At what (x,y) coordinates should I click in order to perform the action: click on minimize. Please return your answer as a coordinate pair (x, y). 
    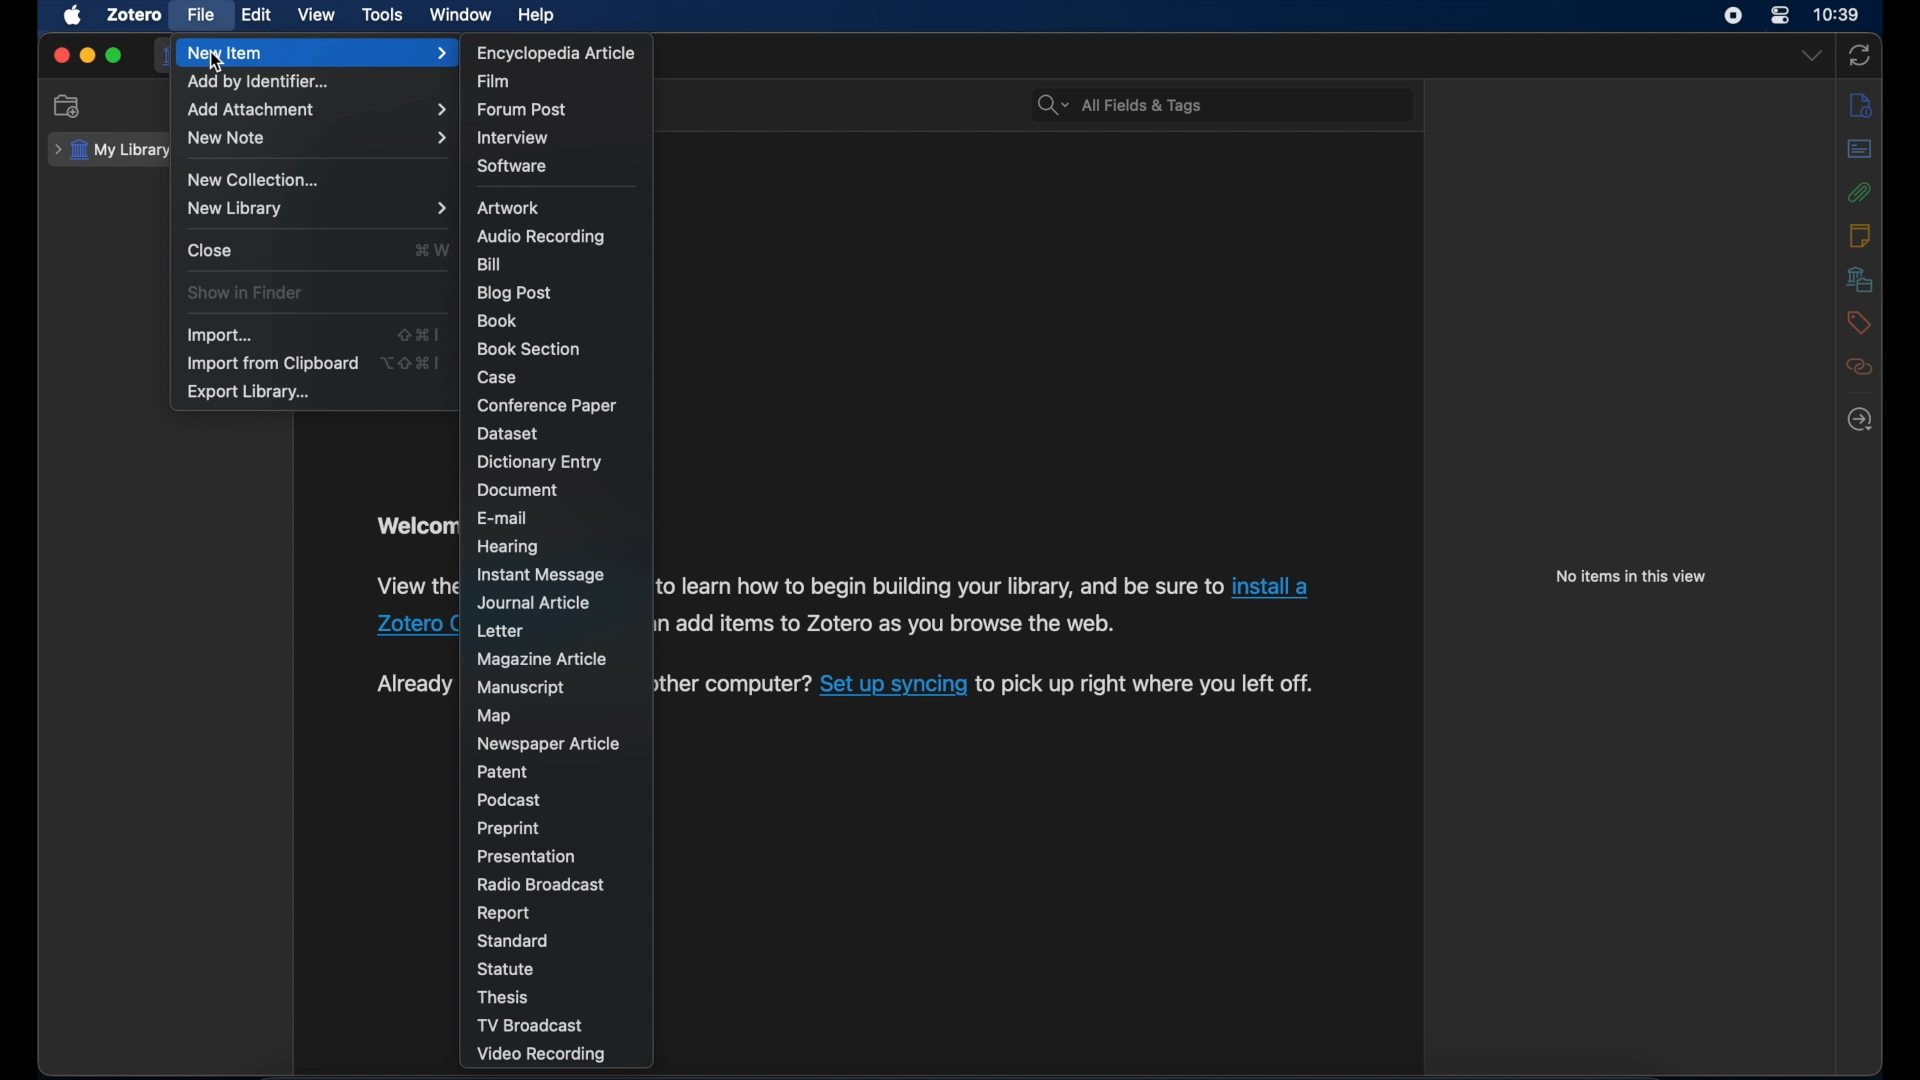
    Looking at the image, I should click on (89, 57).